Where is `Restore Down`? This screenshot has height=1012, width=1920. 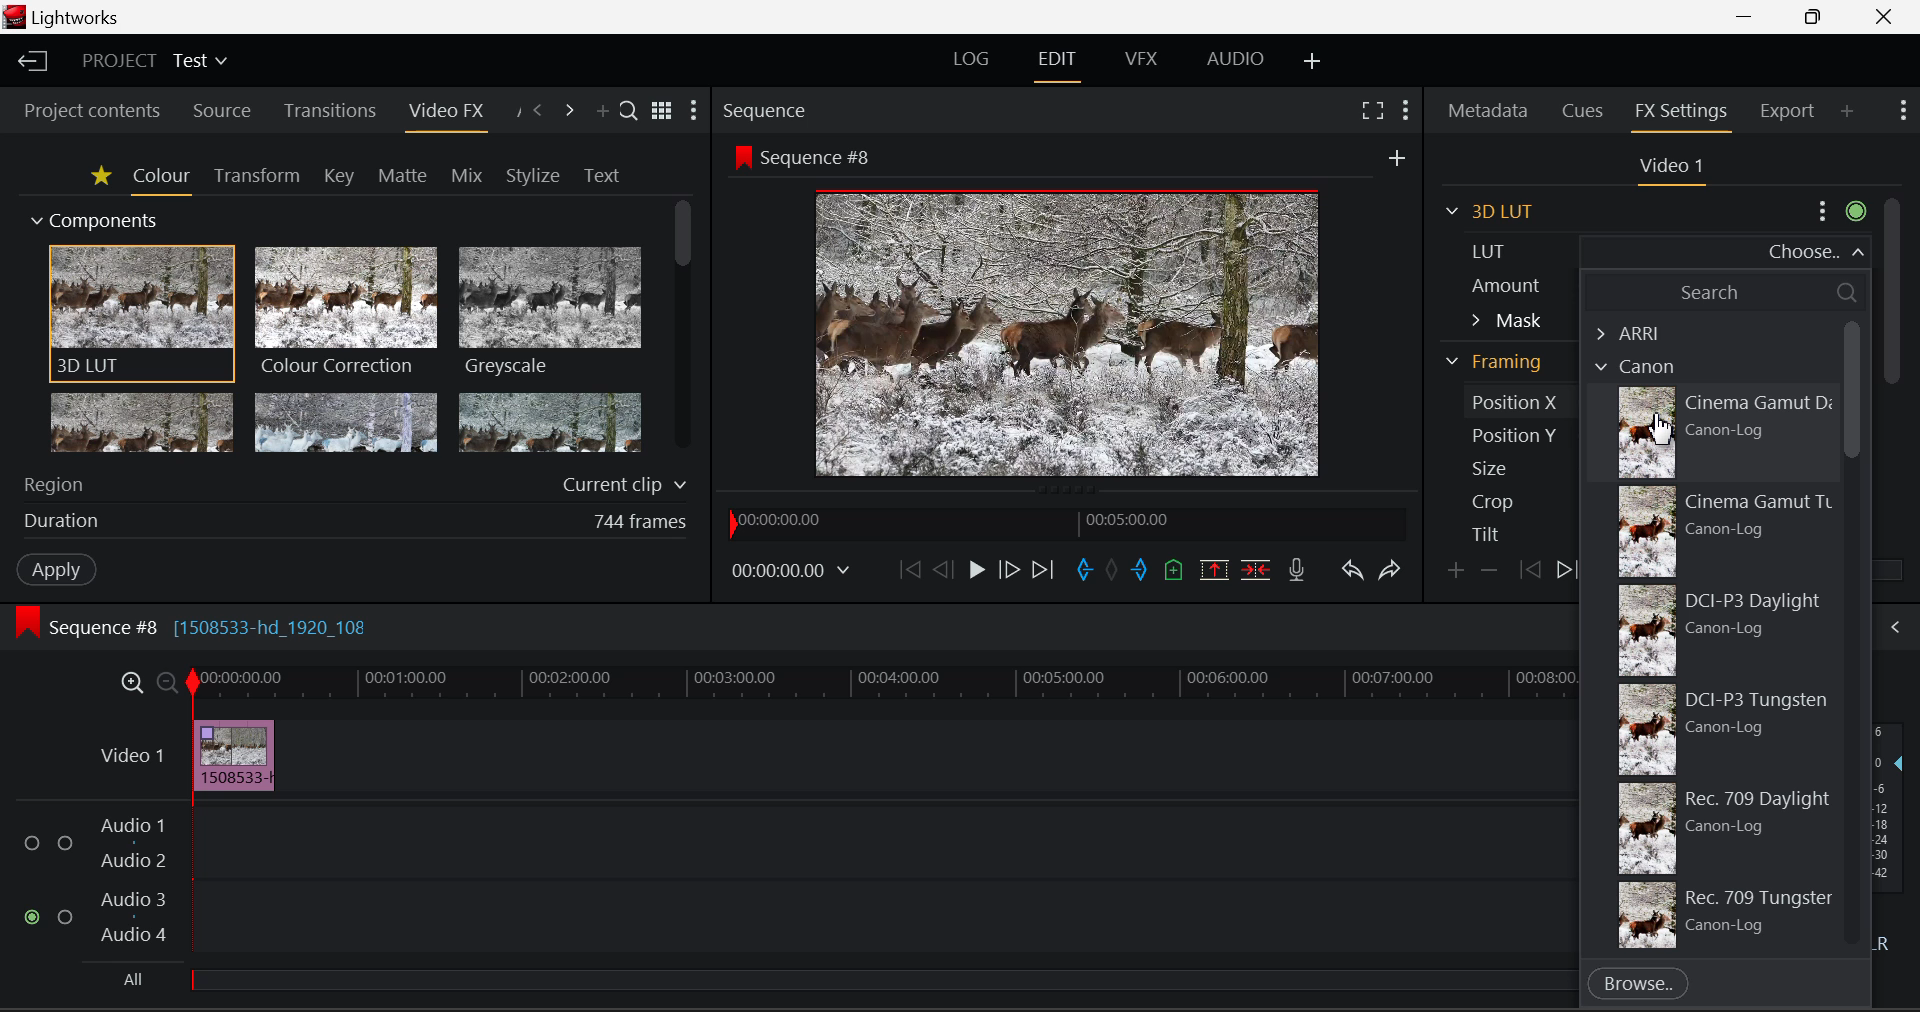 Restore Down is located at coordinates (1747, 17).